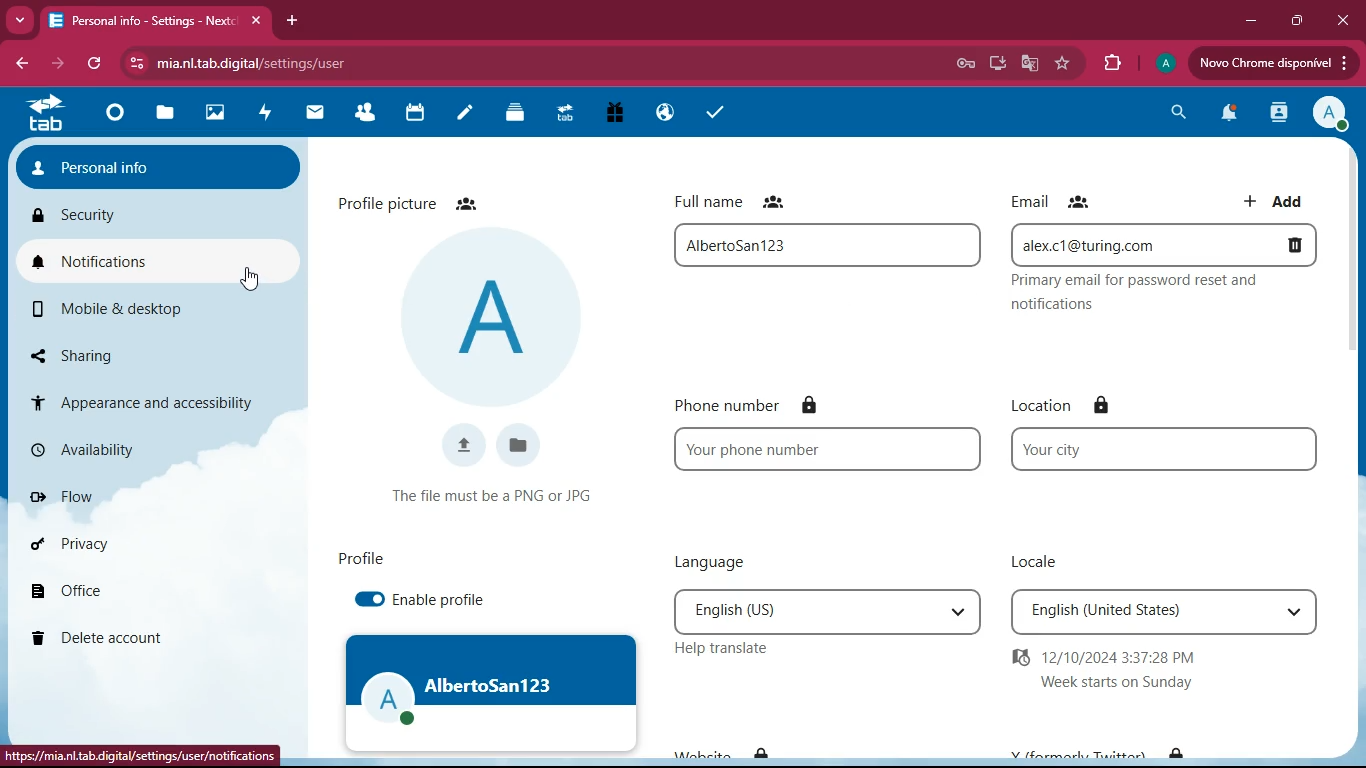  What do you see at coordinates (1071, 399) in the screenshot?
I see `location` at bounding box center [1071, 399].